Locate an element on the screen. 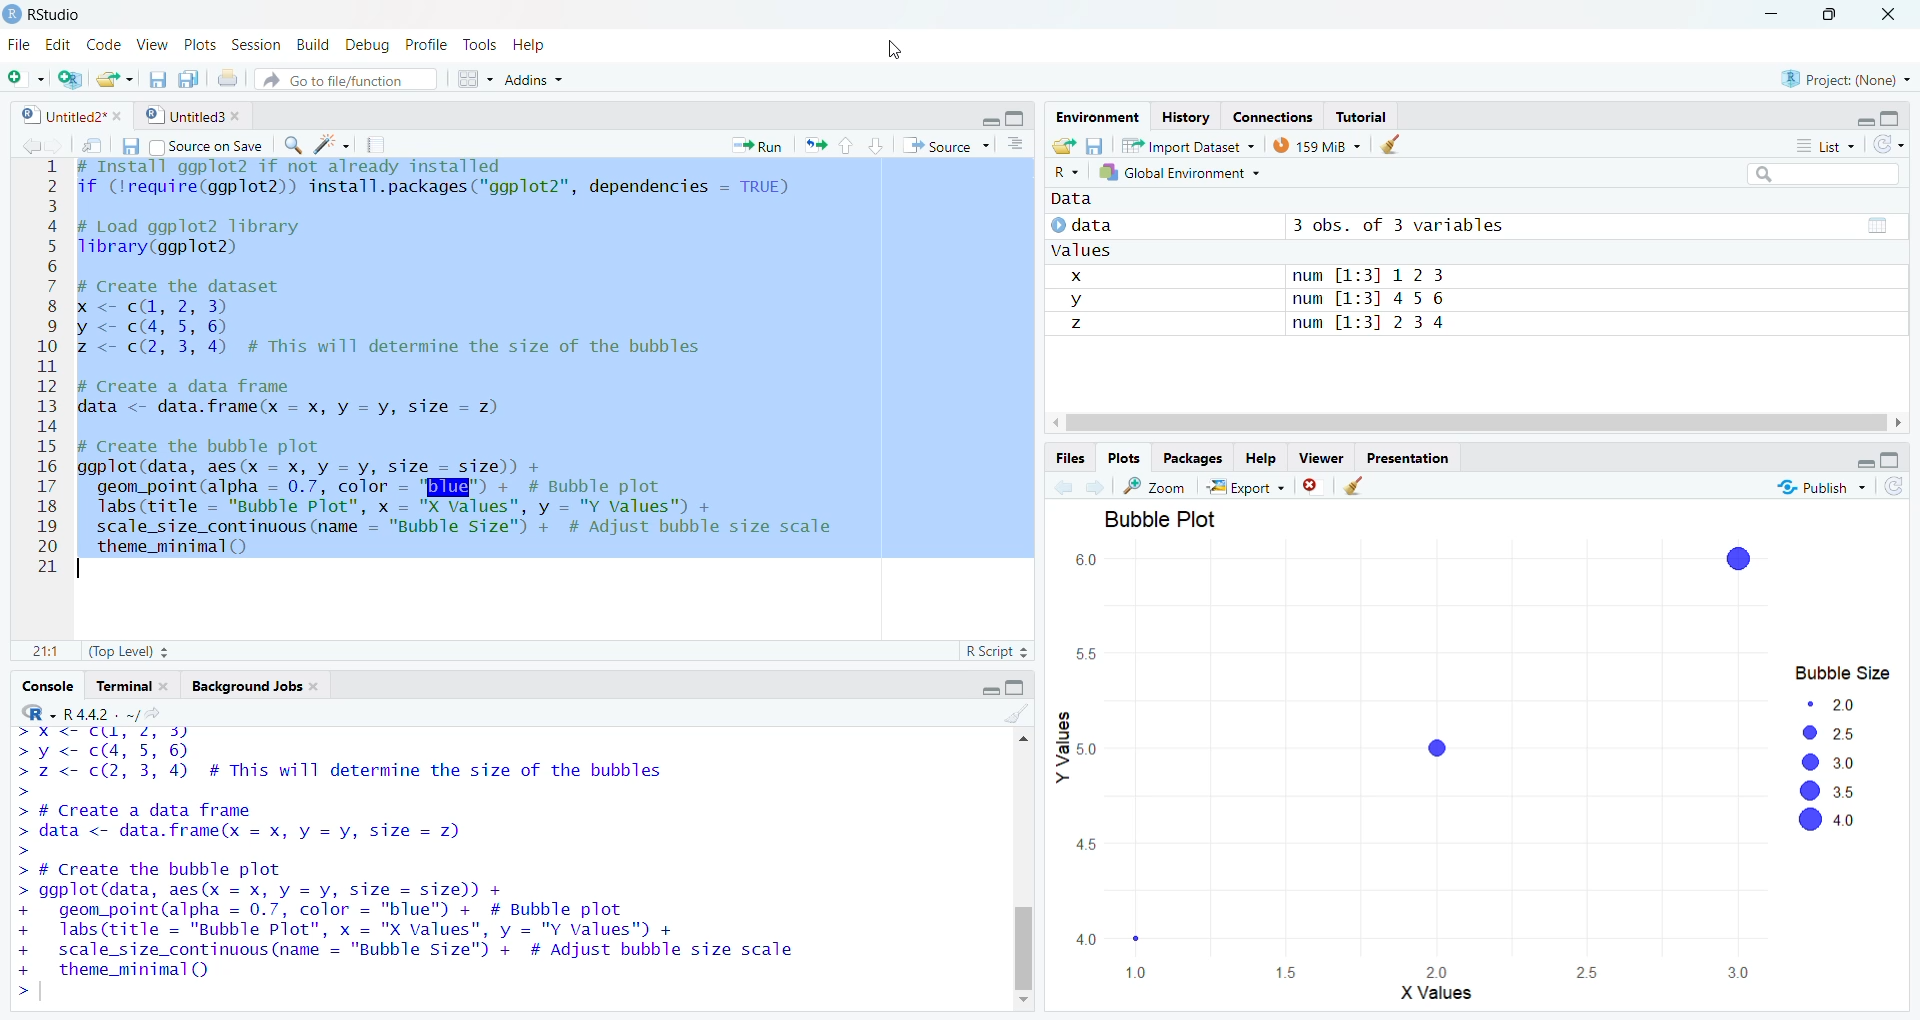  138 MB is located at coordinates (1317, 144).